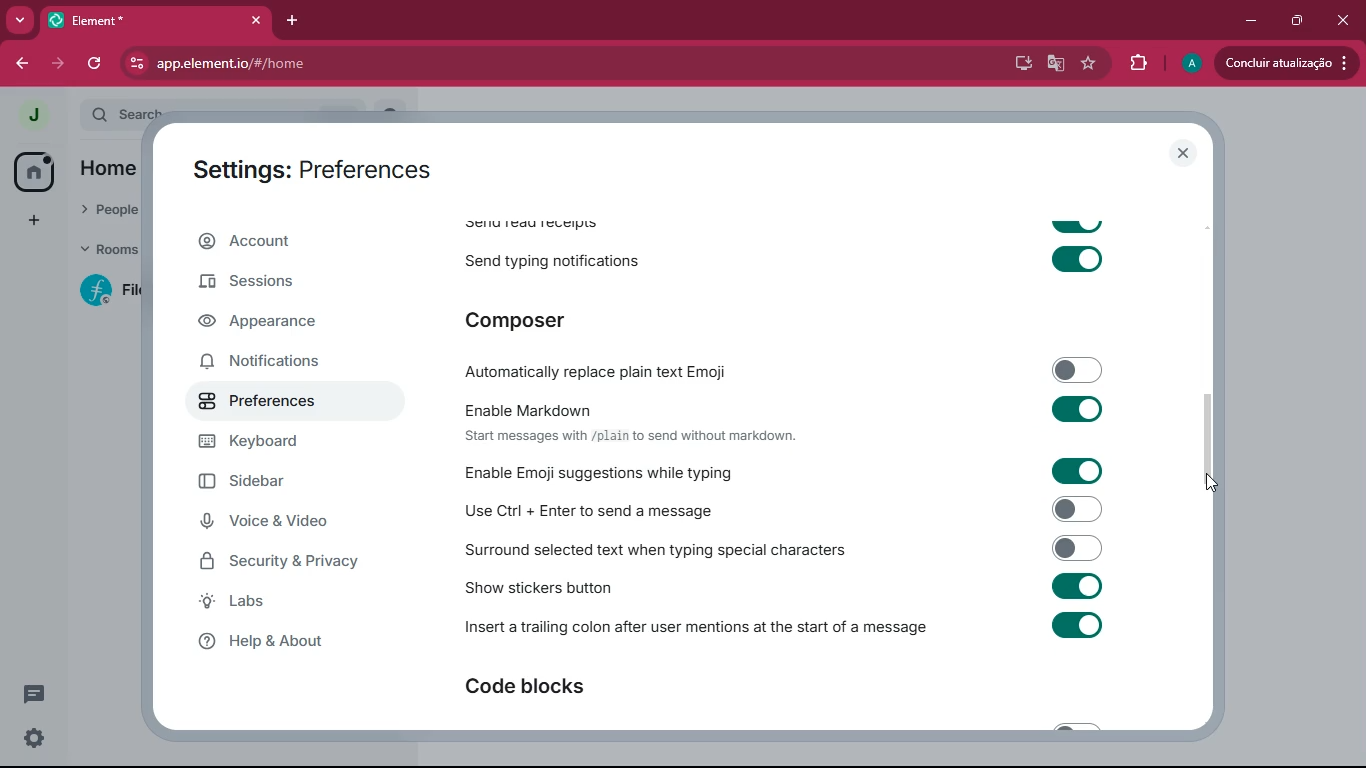 Image resolution: width=1366 pixels, height=768 pixels. Describe the element at coordinates (266, 602) in the screenshot. I see `labs` at that location.